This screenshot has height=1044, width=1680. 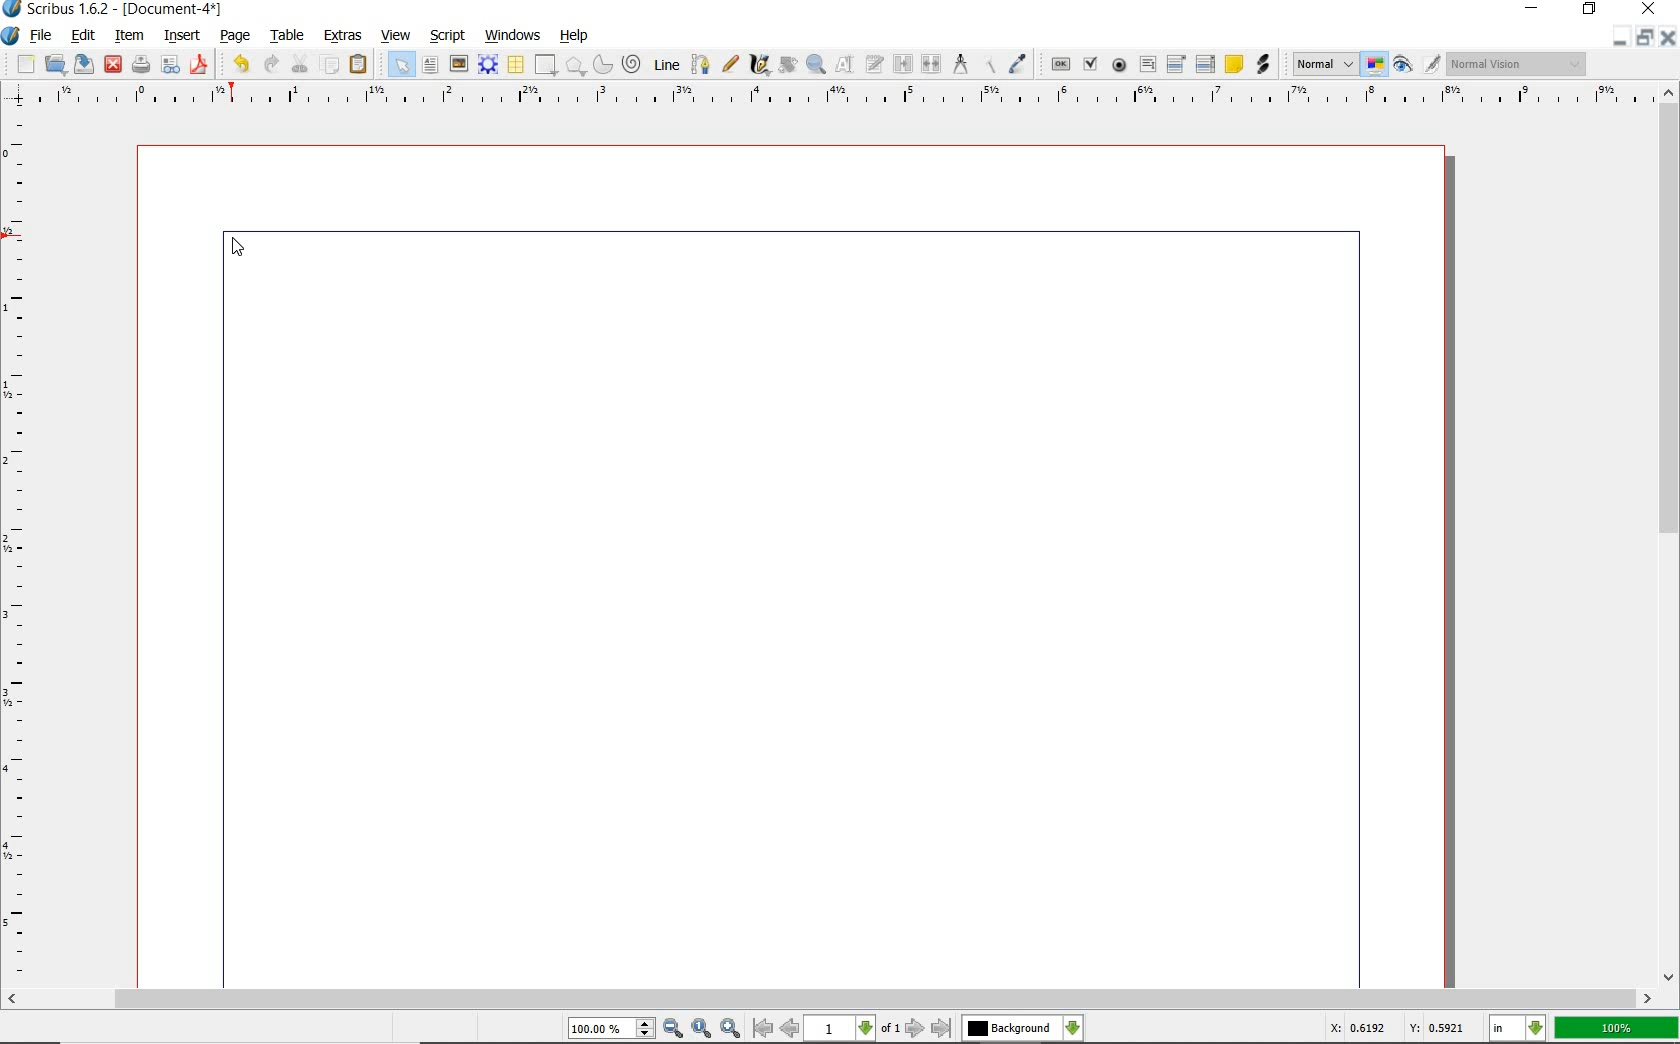 I want to click on minimize, so click(x=1623, y=38).